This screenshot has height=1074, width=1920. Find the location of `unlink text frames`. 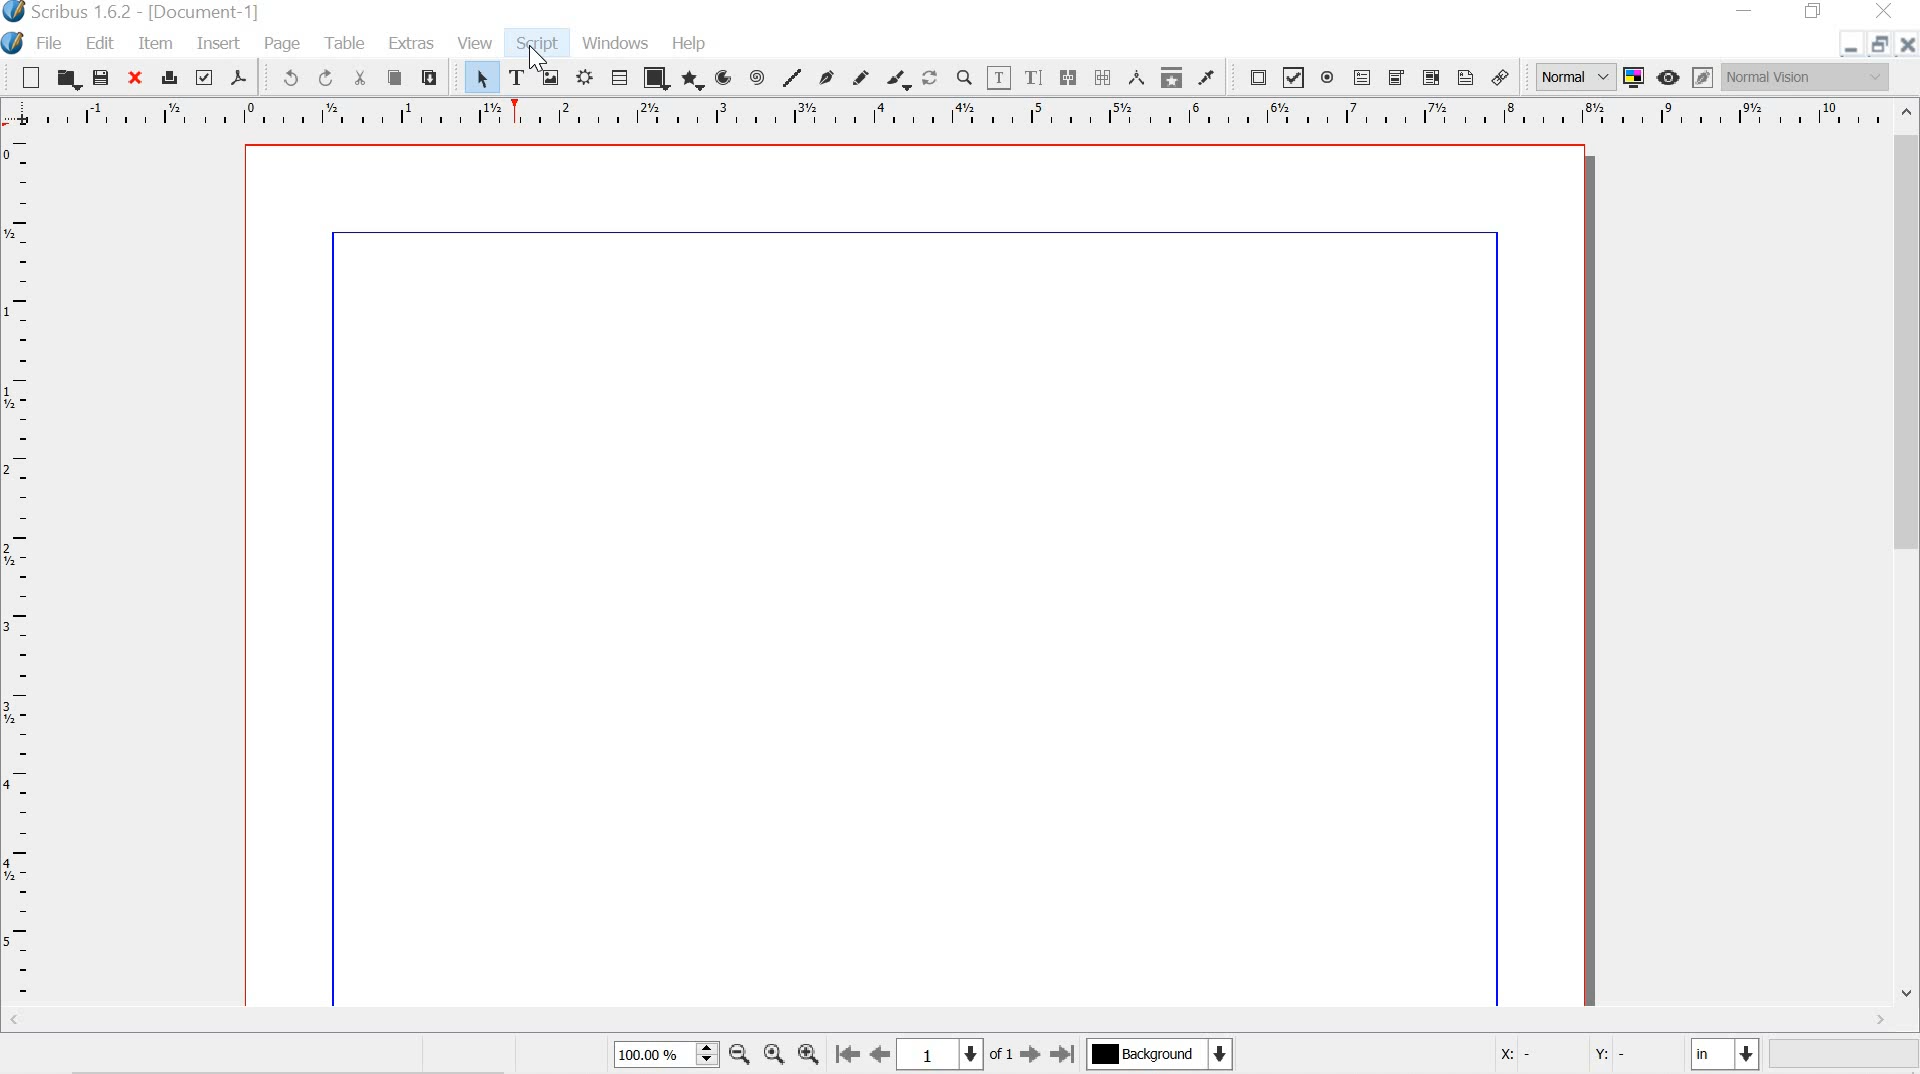

unlink text frames is located at coordinates (1103, 77).